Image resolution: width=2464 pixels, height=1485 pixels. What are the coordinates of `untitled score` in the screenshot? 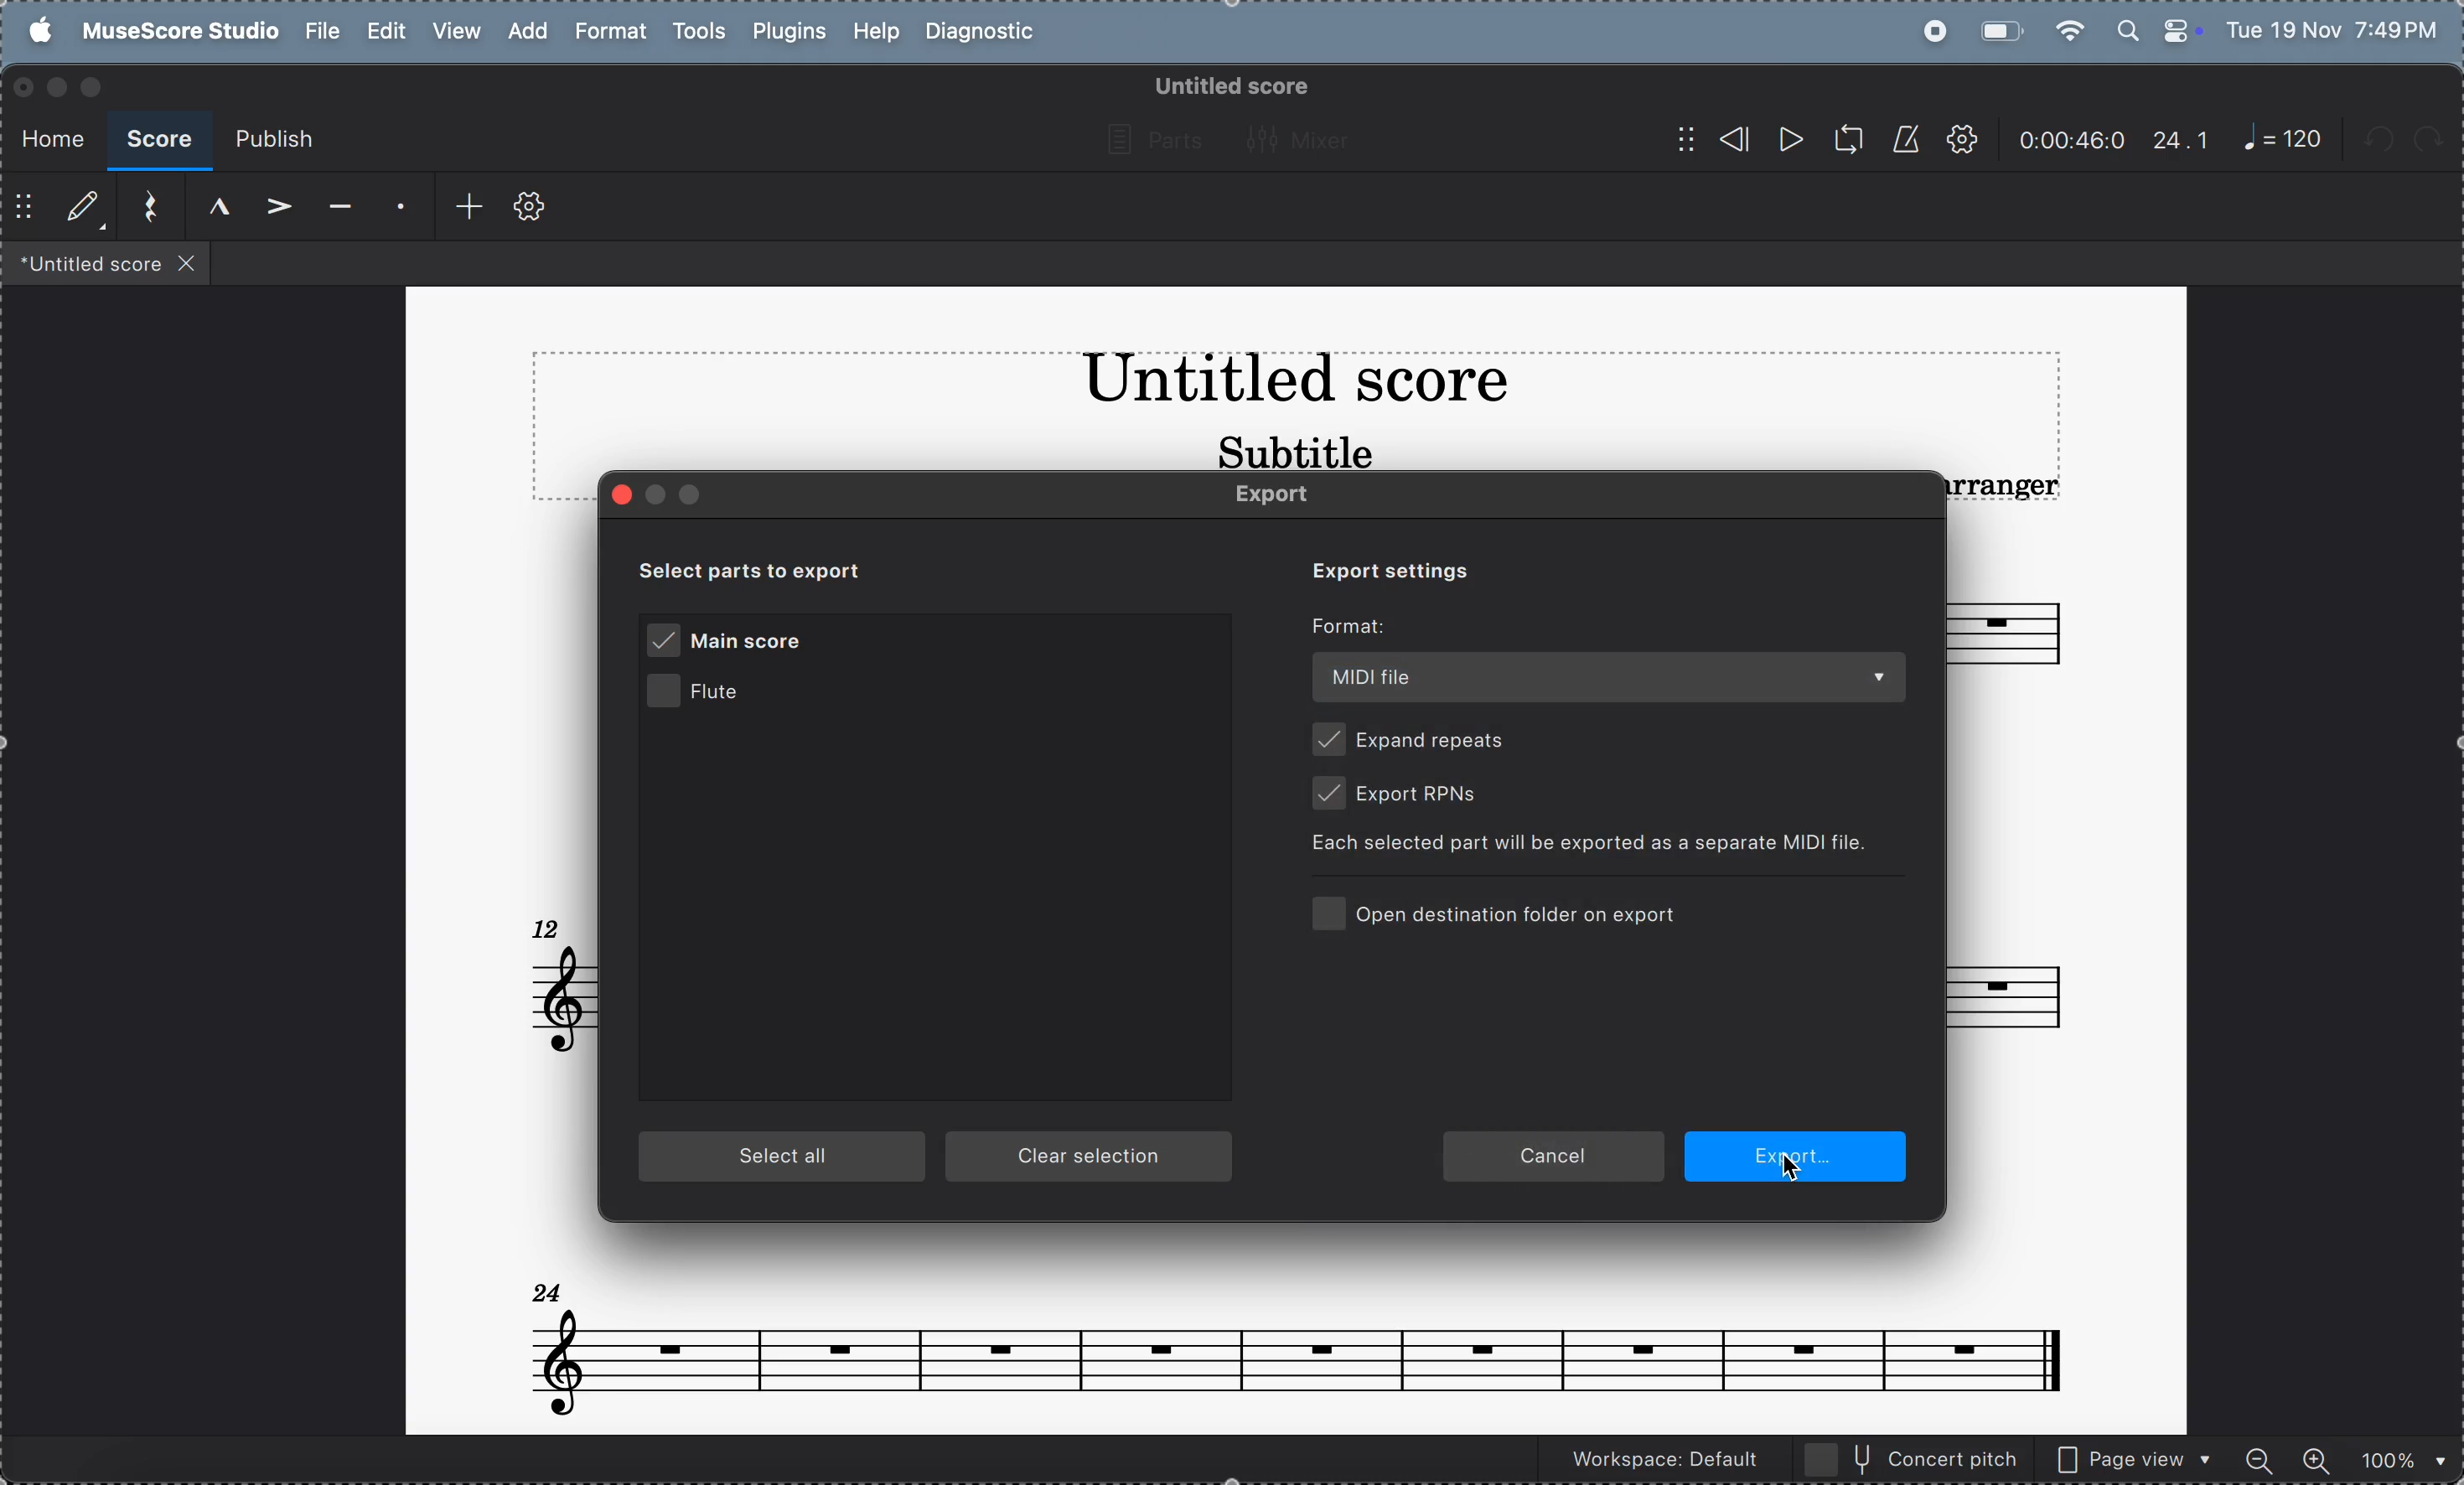 It's located at (1228, 86).